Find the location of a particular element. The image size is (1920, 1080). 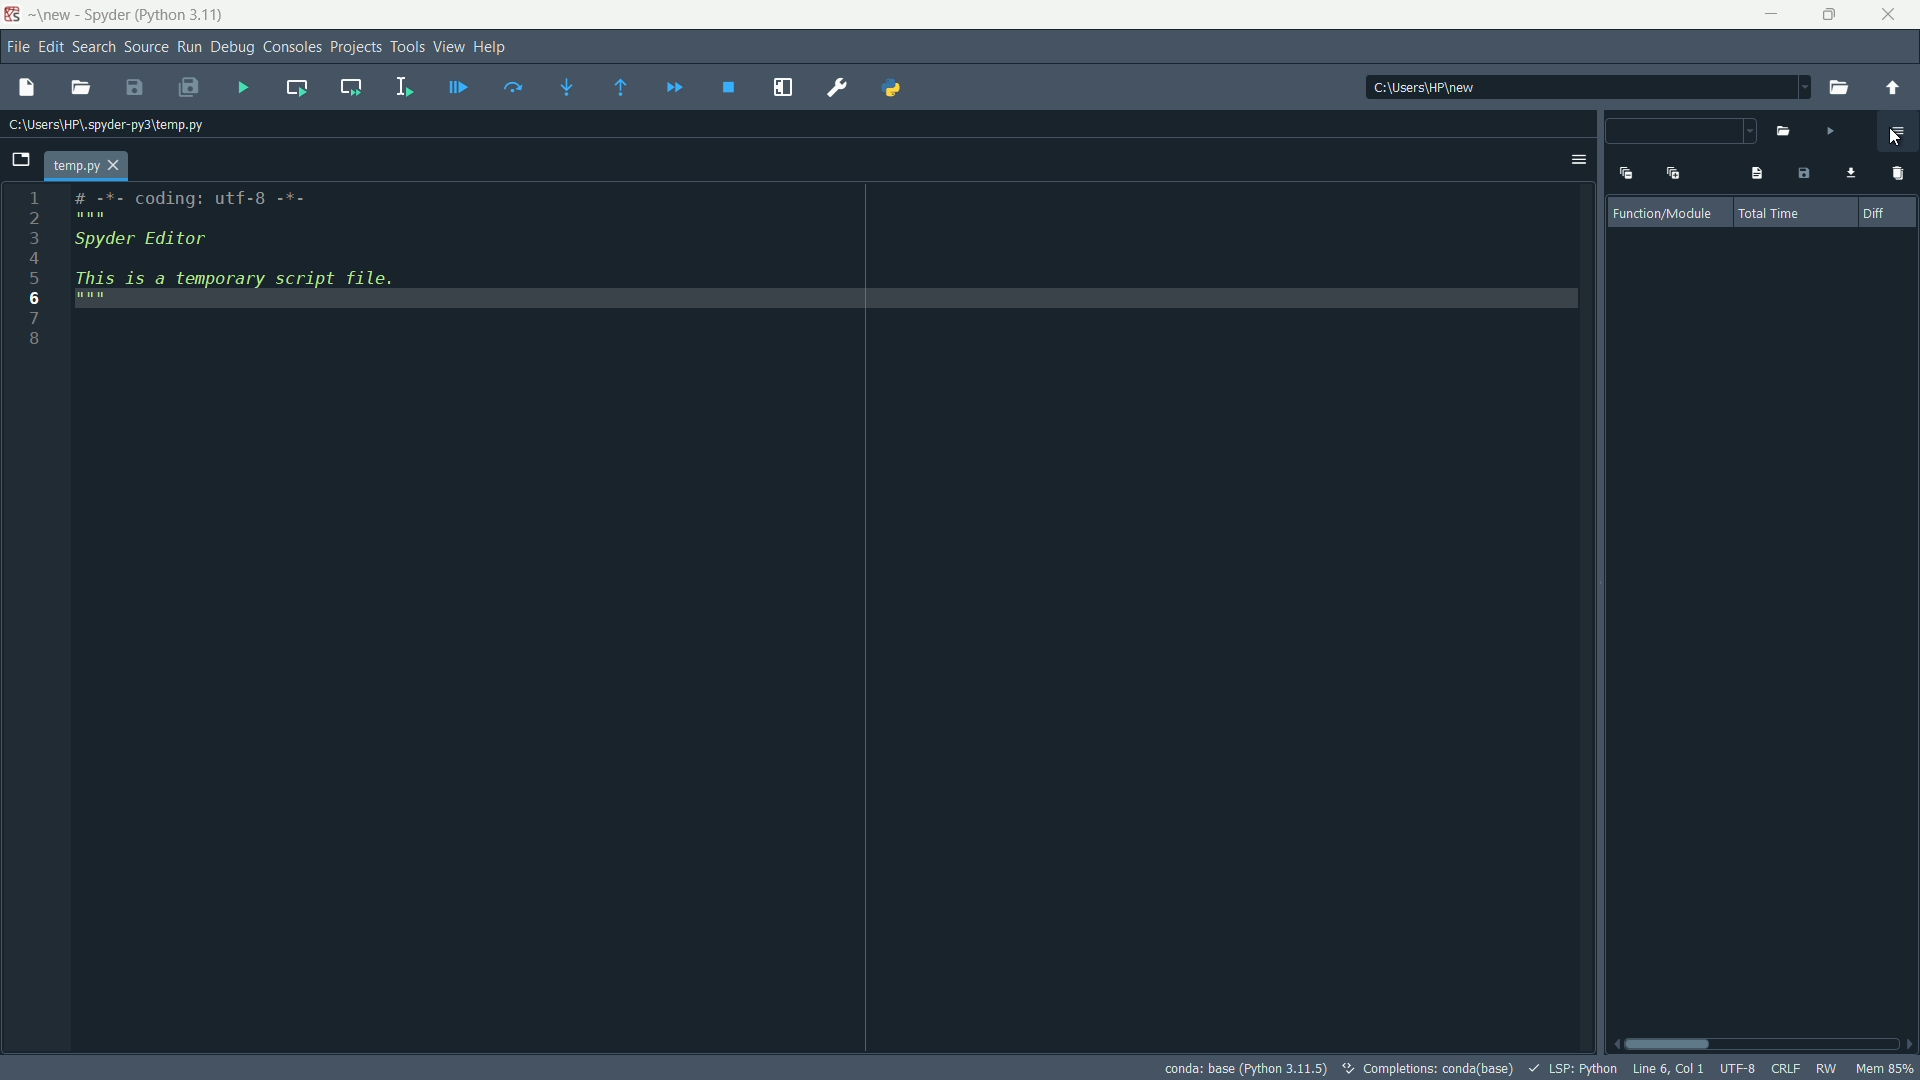

file directory: c:\users\hp\spyder-py3\temp is located at coordinates (107, 127).